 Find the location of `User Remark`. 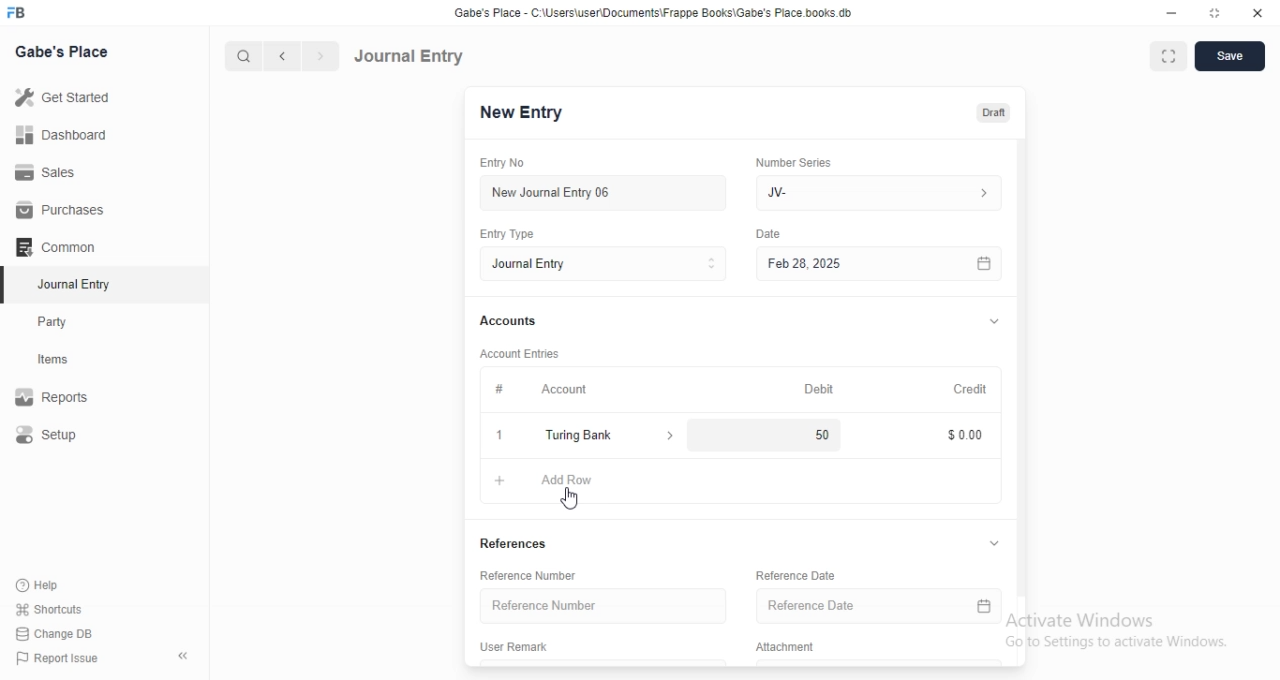

User Remark is located at coordinates (522, 648).